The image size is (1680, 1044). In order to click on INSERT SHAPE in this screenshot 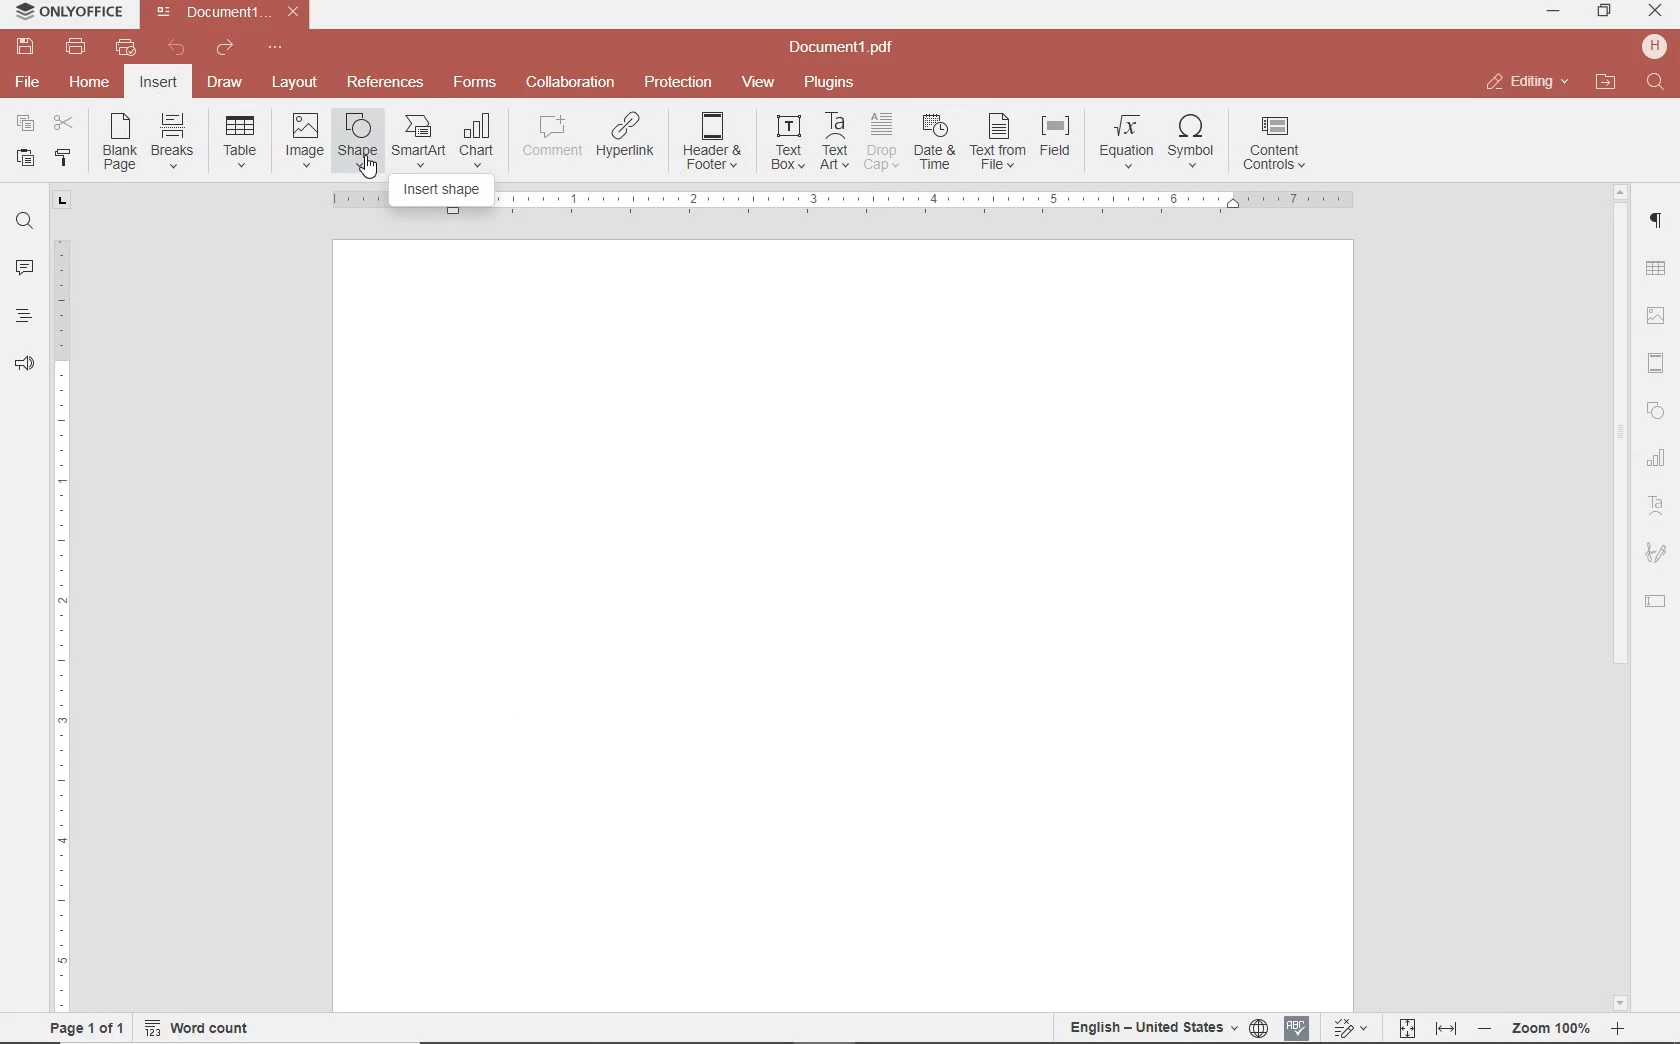, I will do `click(442, 192)`.